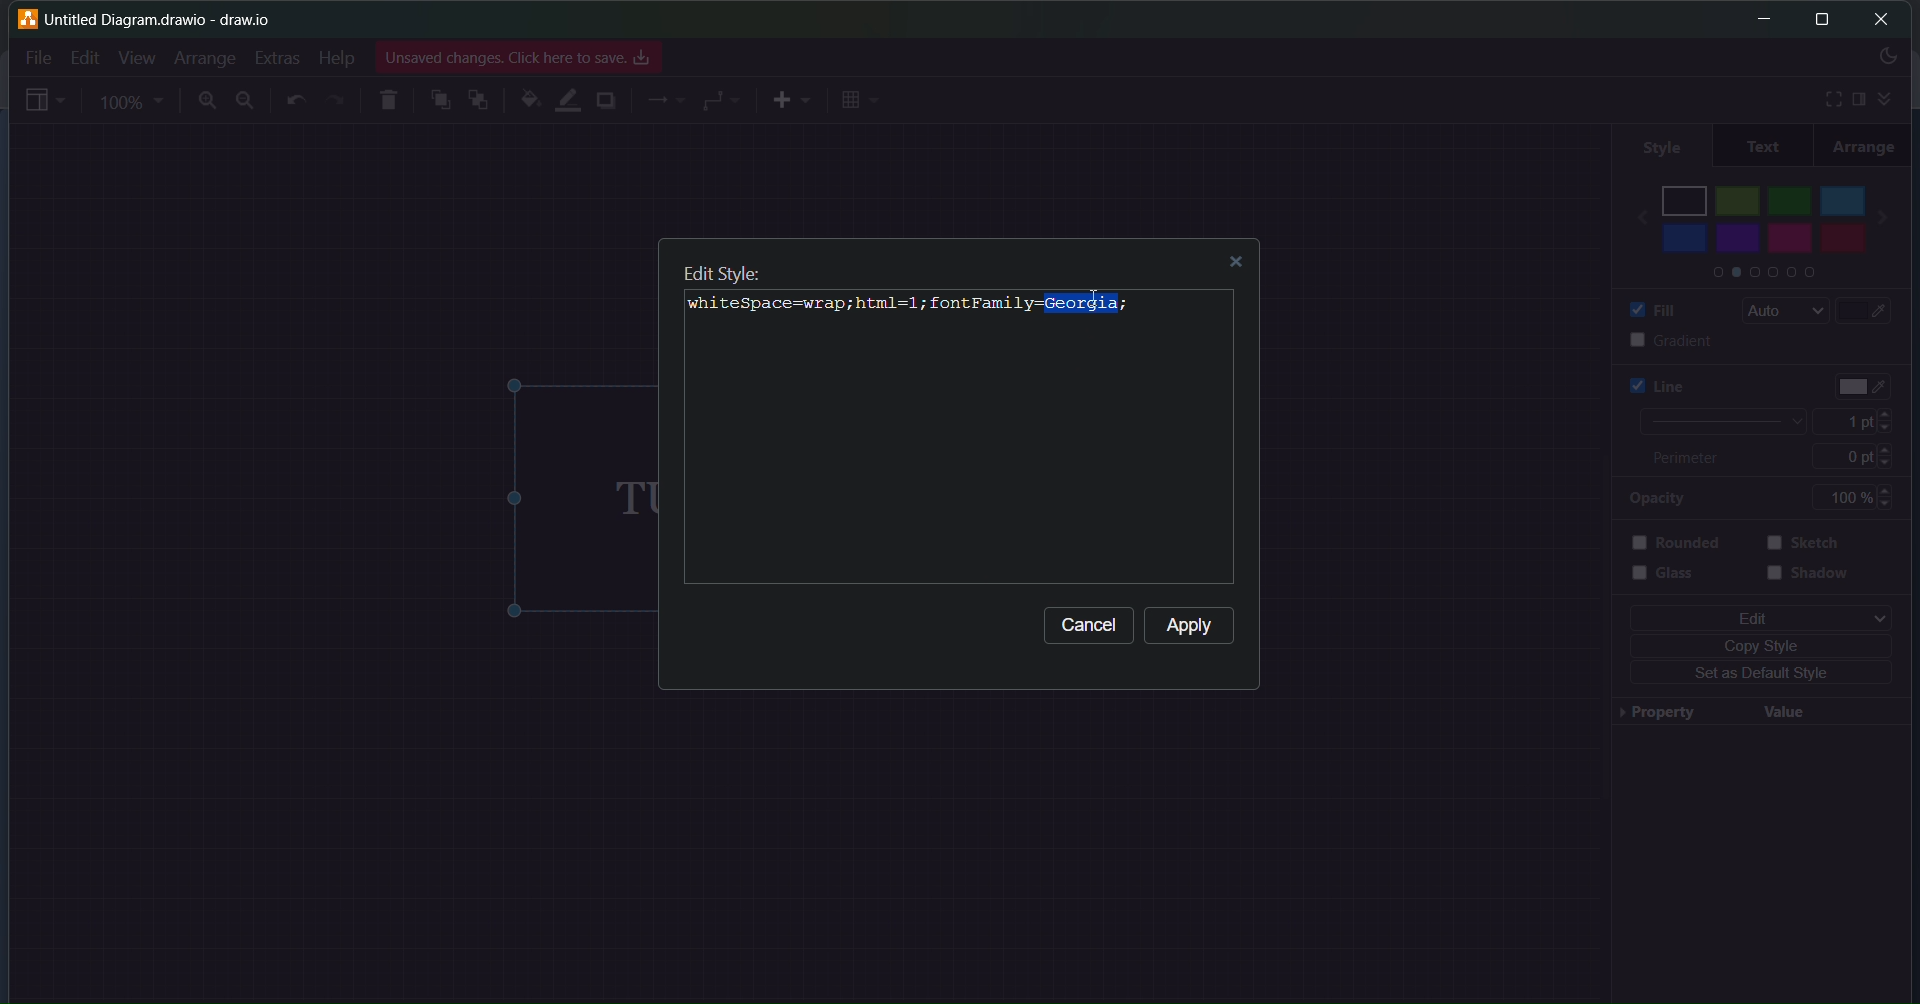  Describe the element at coordinates (1883, 19) in the screenshot. I see `close` at that location.